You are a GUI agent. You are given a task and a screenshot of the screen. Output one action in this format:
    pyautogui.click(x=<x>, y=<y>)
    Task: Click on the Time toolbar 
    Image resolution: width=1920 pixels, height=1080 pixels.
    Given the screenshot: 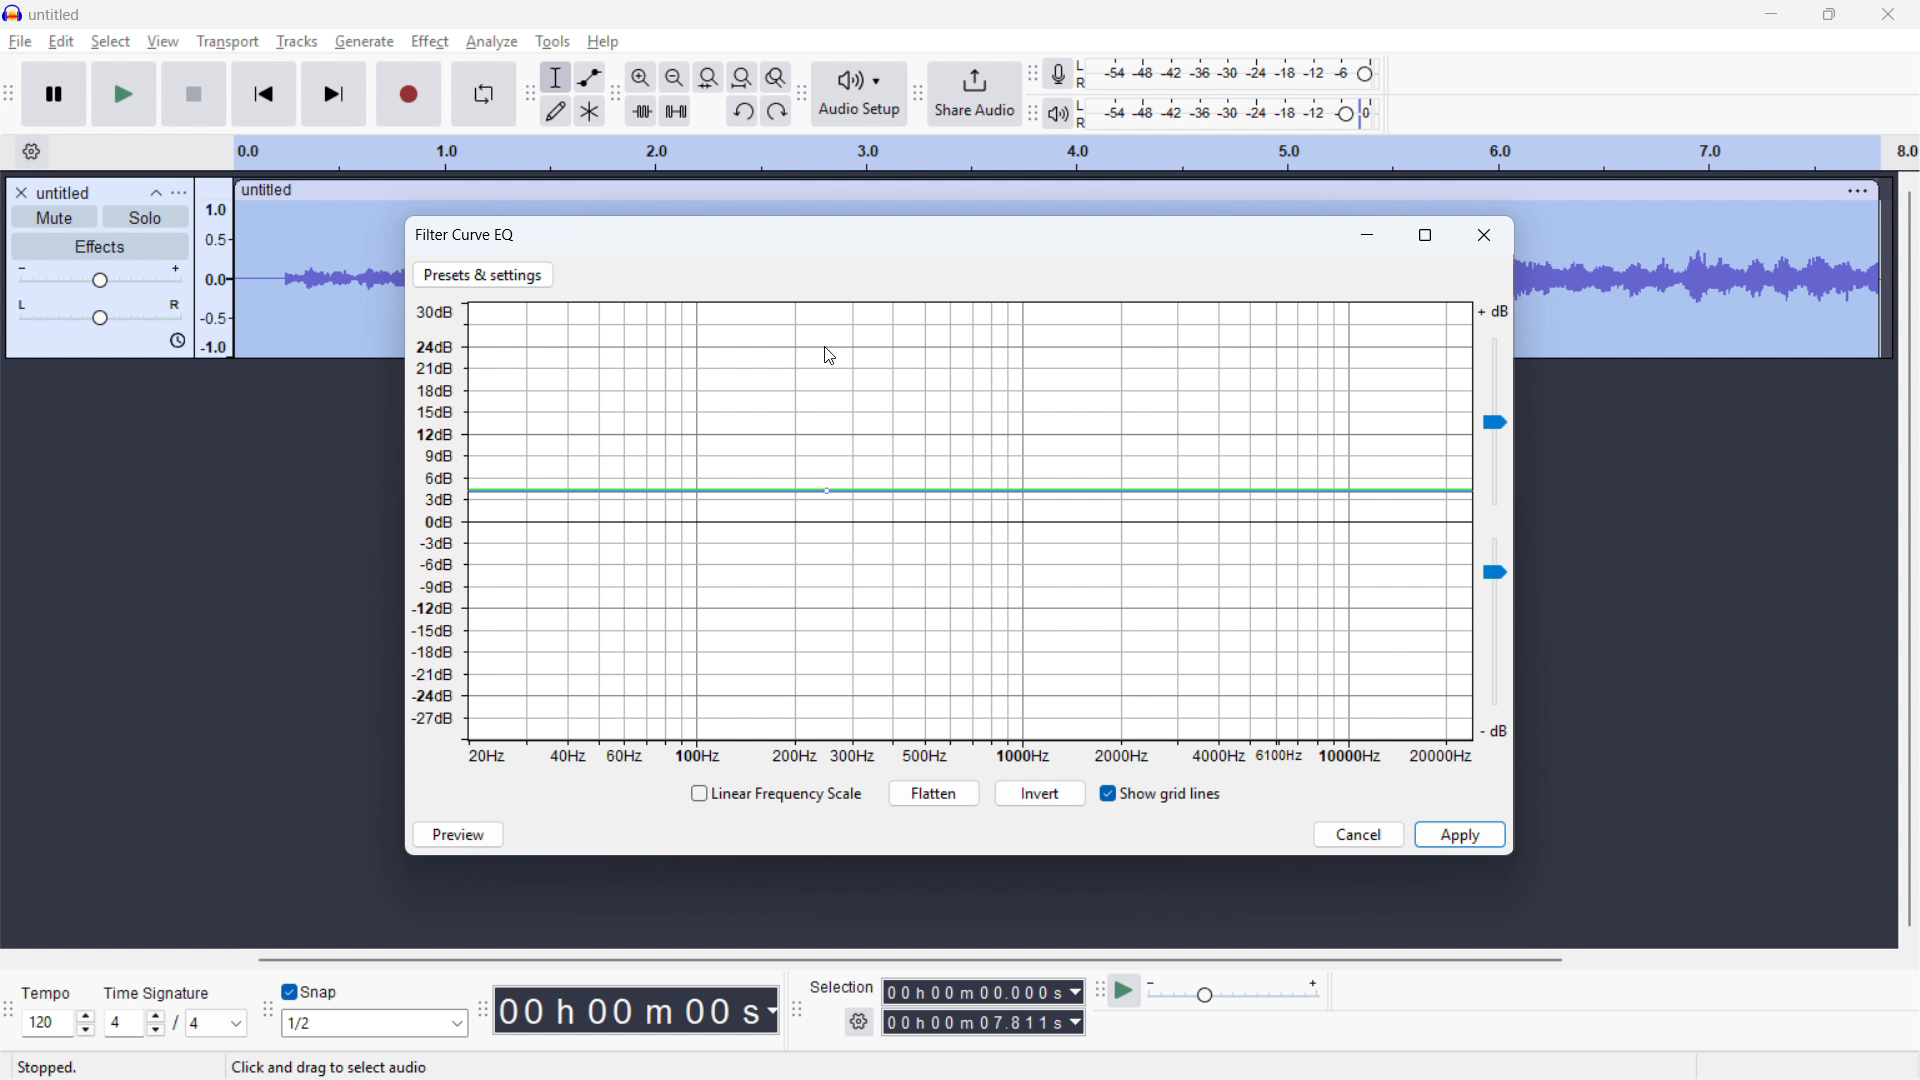 What is the action you would take?
    pyautogui.click(x=484, y=1012)
    